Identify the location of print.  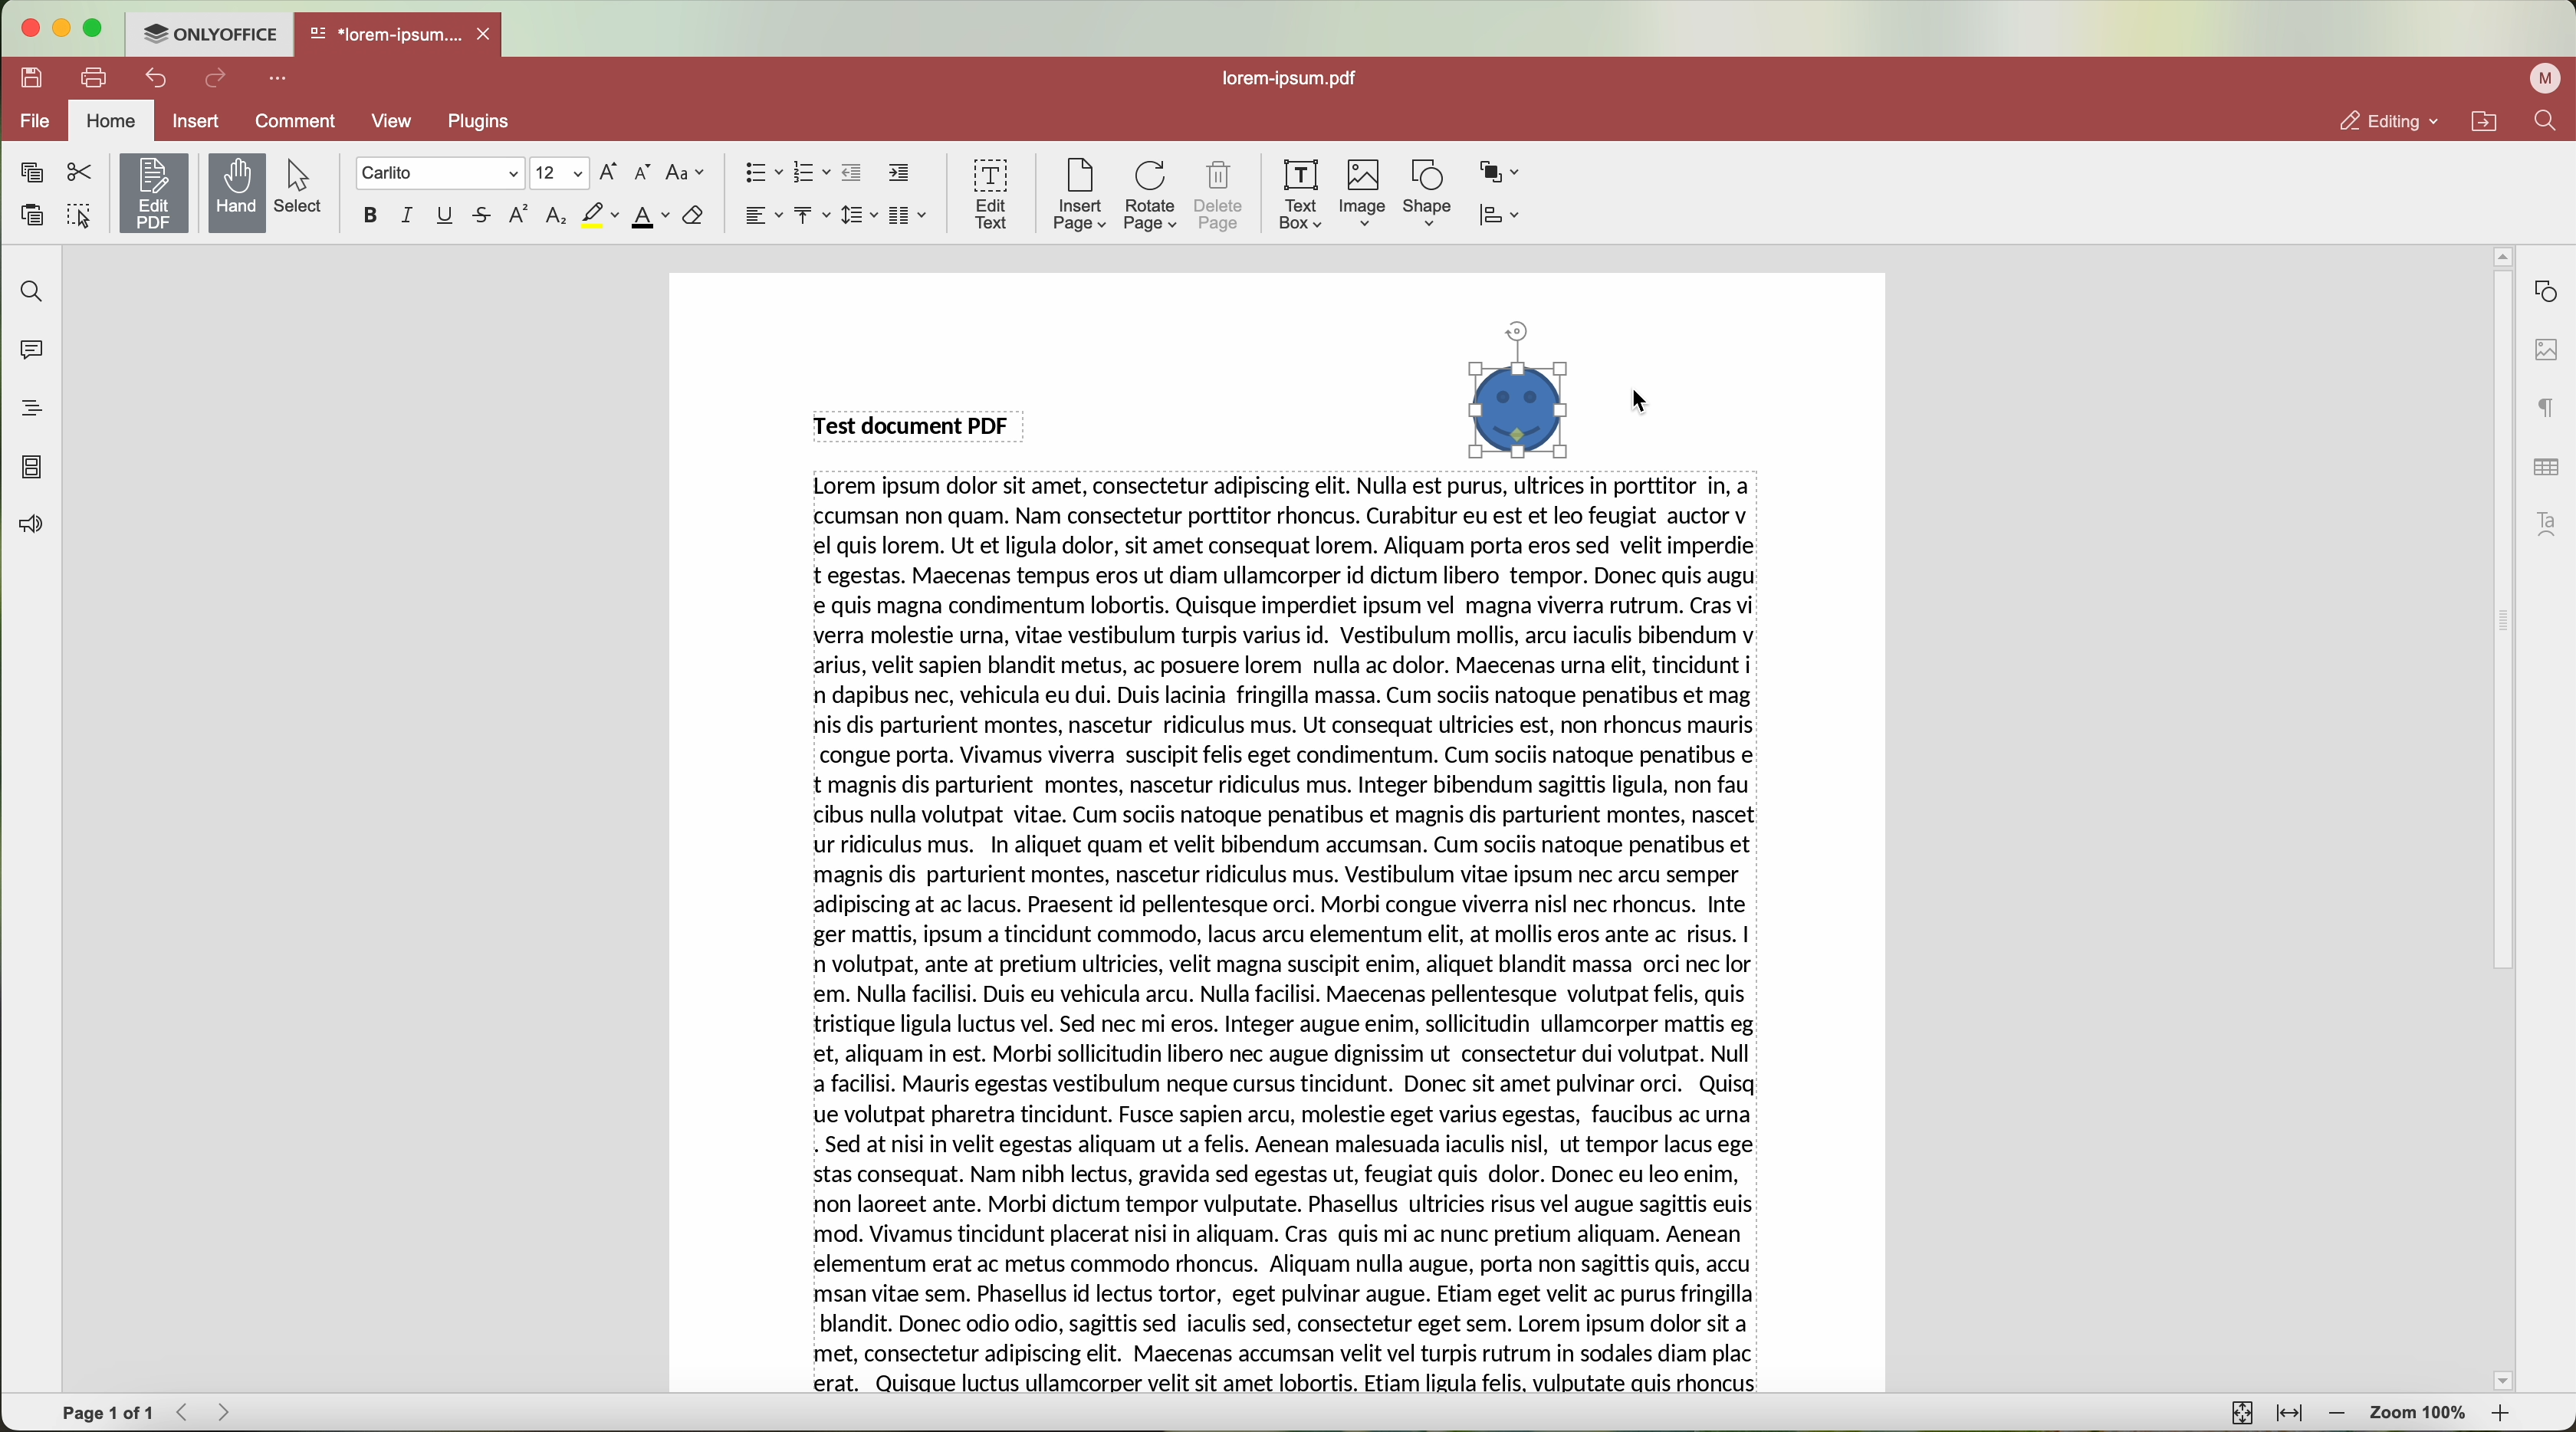
(96, 76).